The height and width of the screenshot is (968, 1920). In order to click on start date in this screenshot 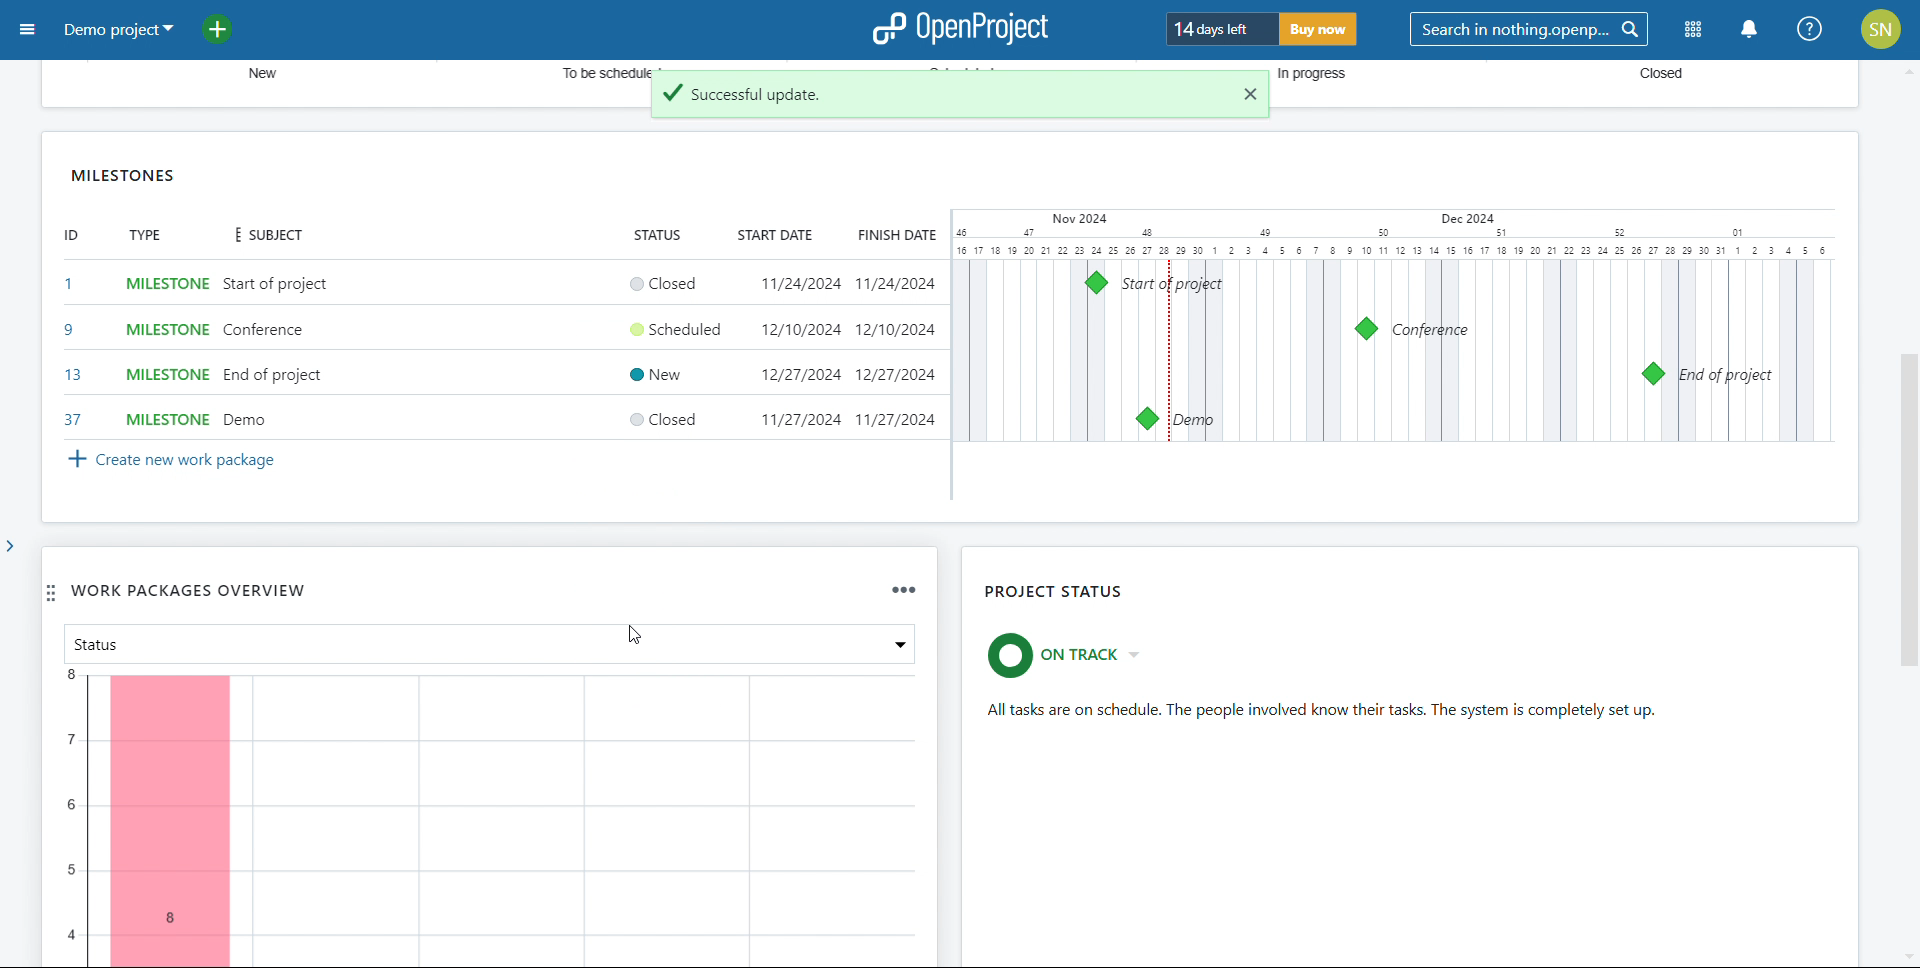, I will do `click(772, 235)`.